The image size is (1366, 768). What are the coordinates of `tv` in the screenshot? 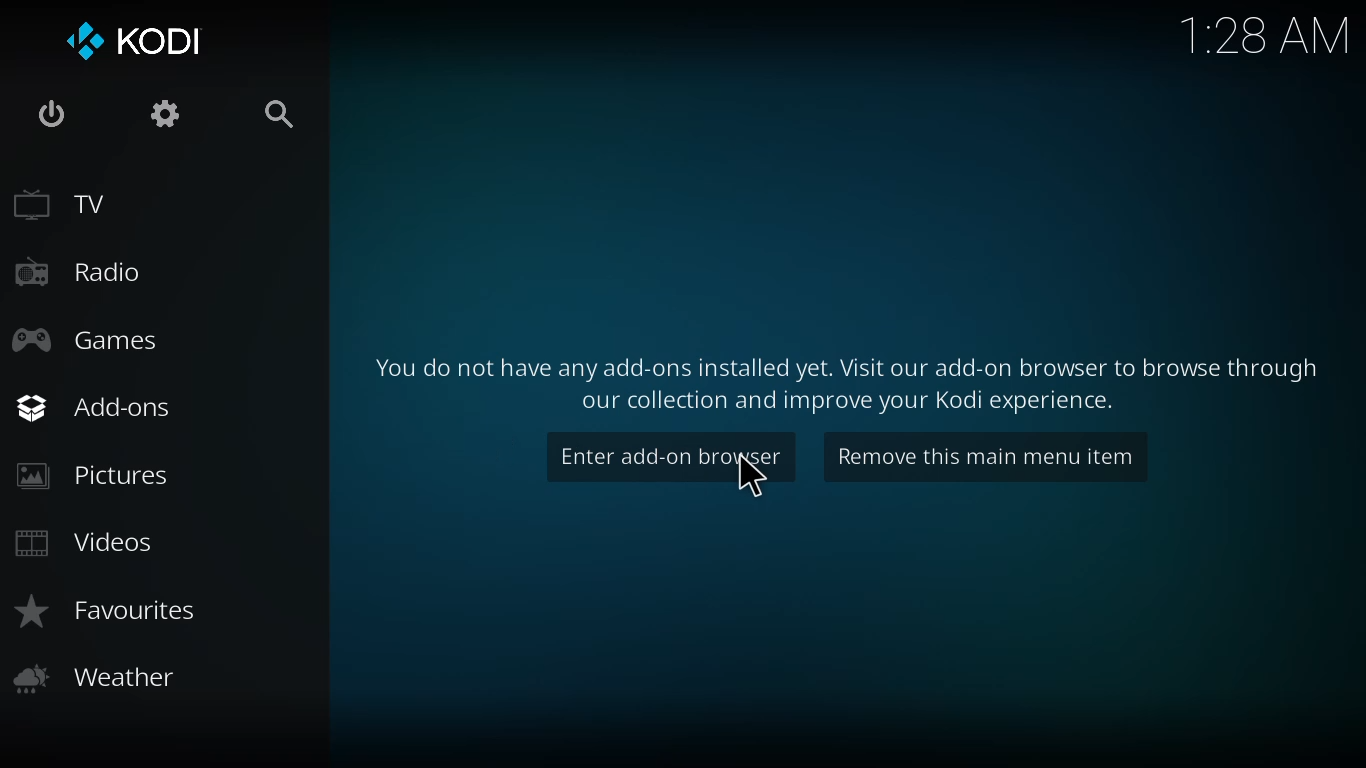 It's located at (60, 203).